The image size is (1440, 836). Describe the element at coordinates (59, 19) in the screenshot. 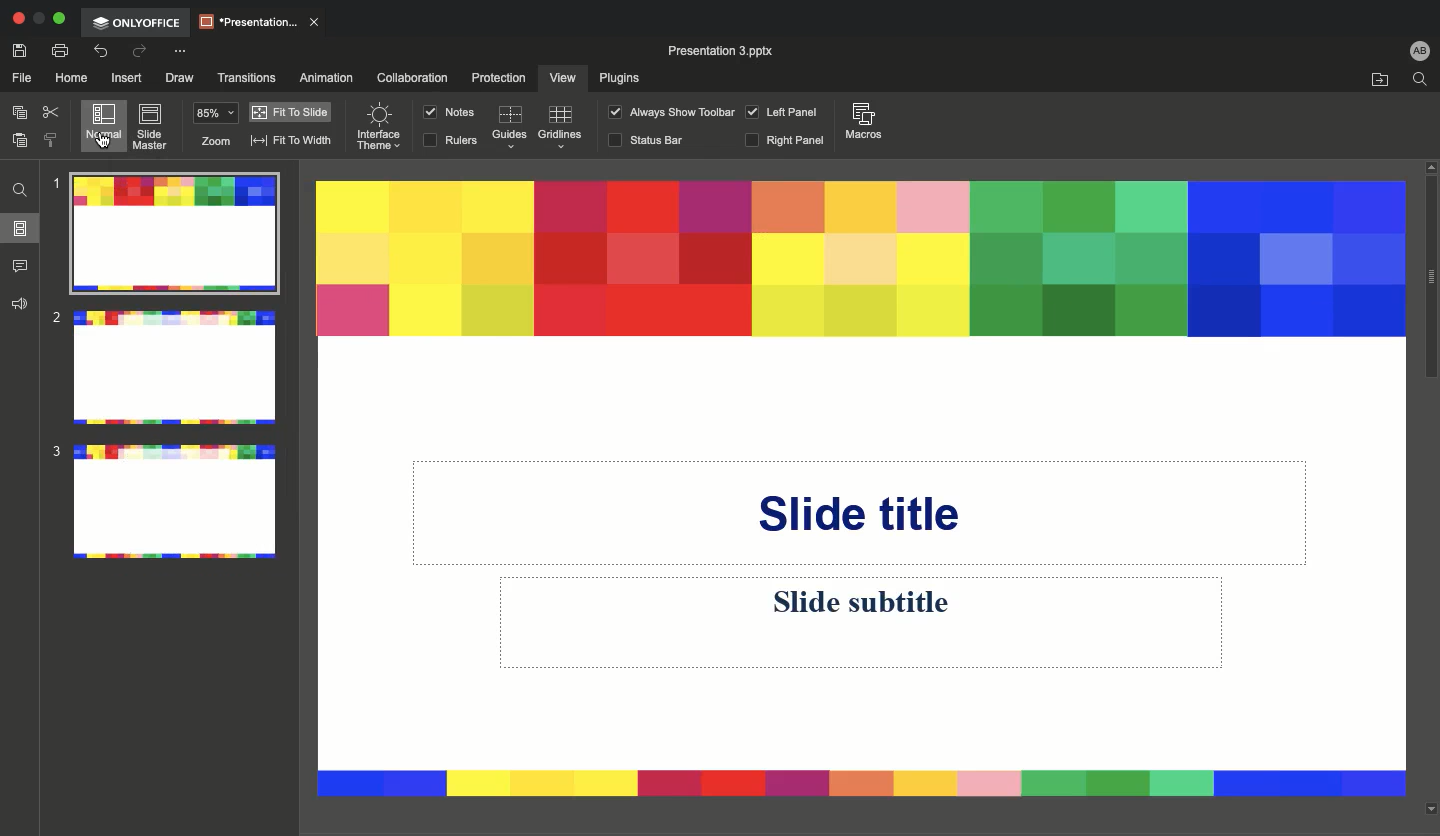

I see `Expand` at that location.